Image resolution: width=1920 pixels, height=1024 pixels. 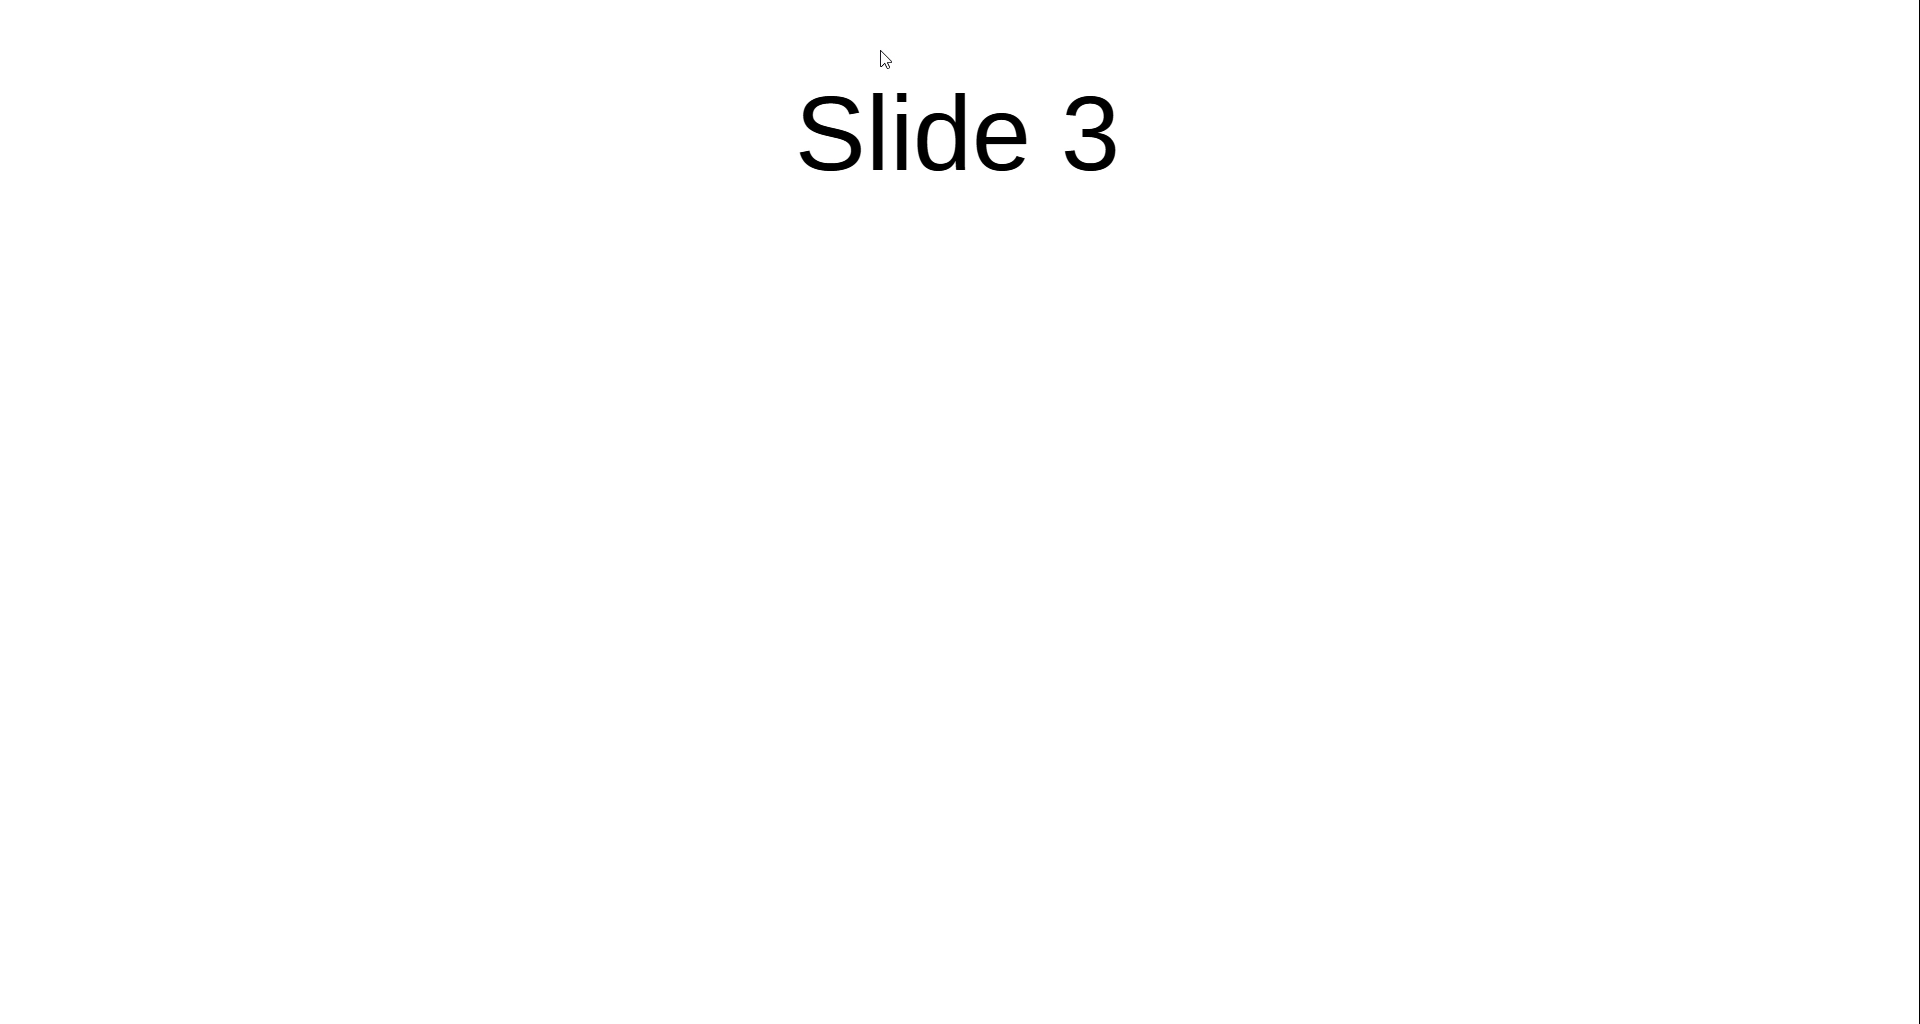 What do you see at coordinates (974, 147) in the screenshot?
I see `slide title` at bounding box center [974, 147].